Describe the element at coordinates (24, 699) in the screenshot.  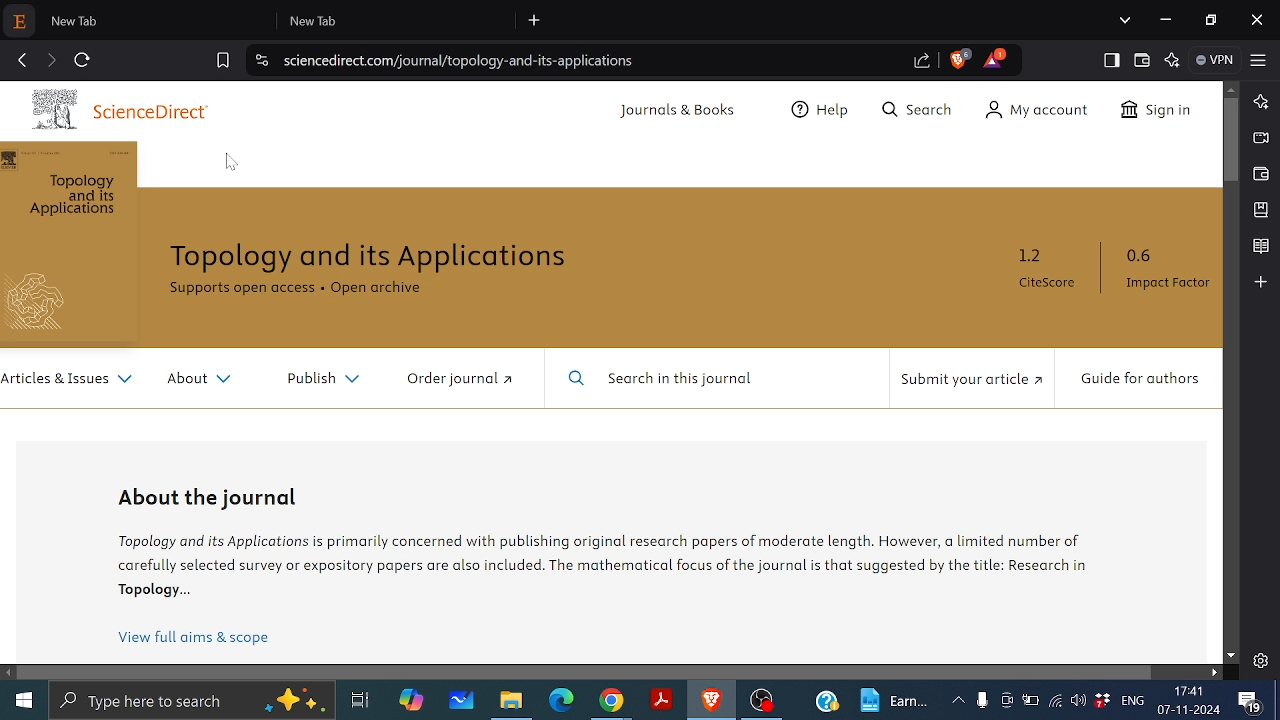
I see `Start` at that location.